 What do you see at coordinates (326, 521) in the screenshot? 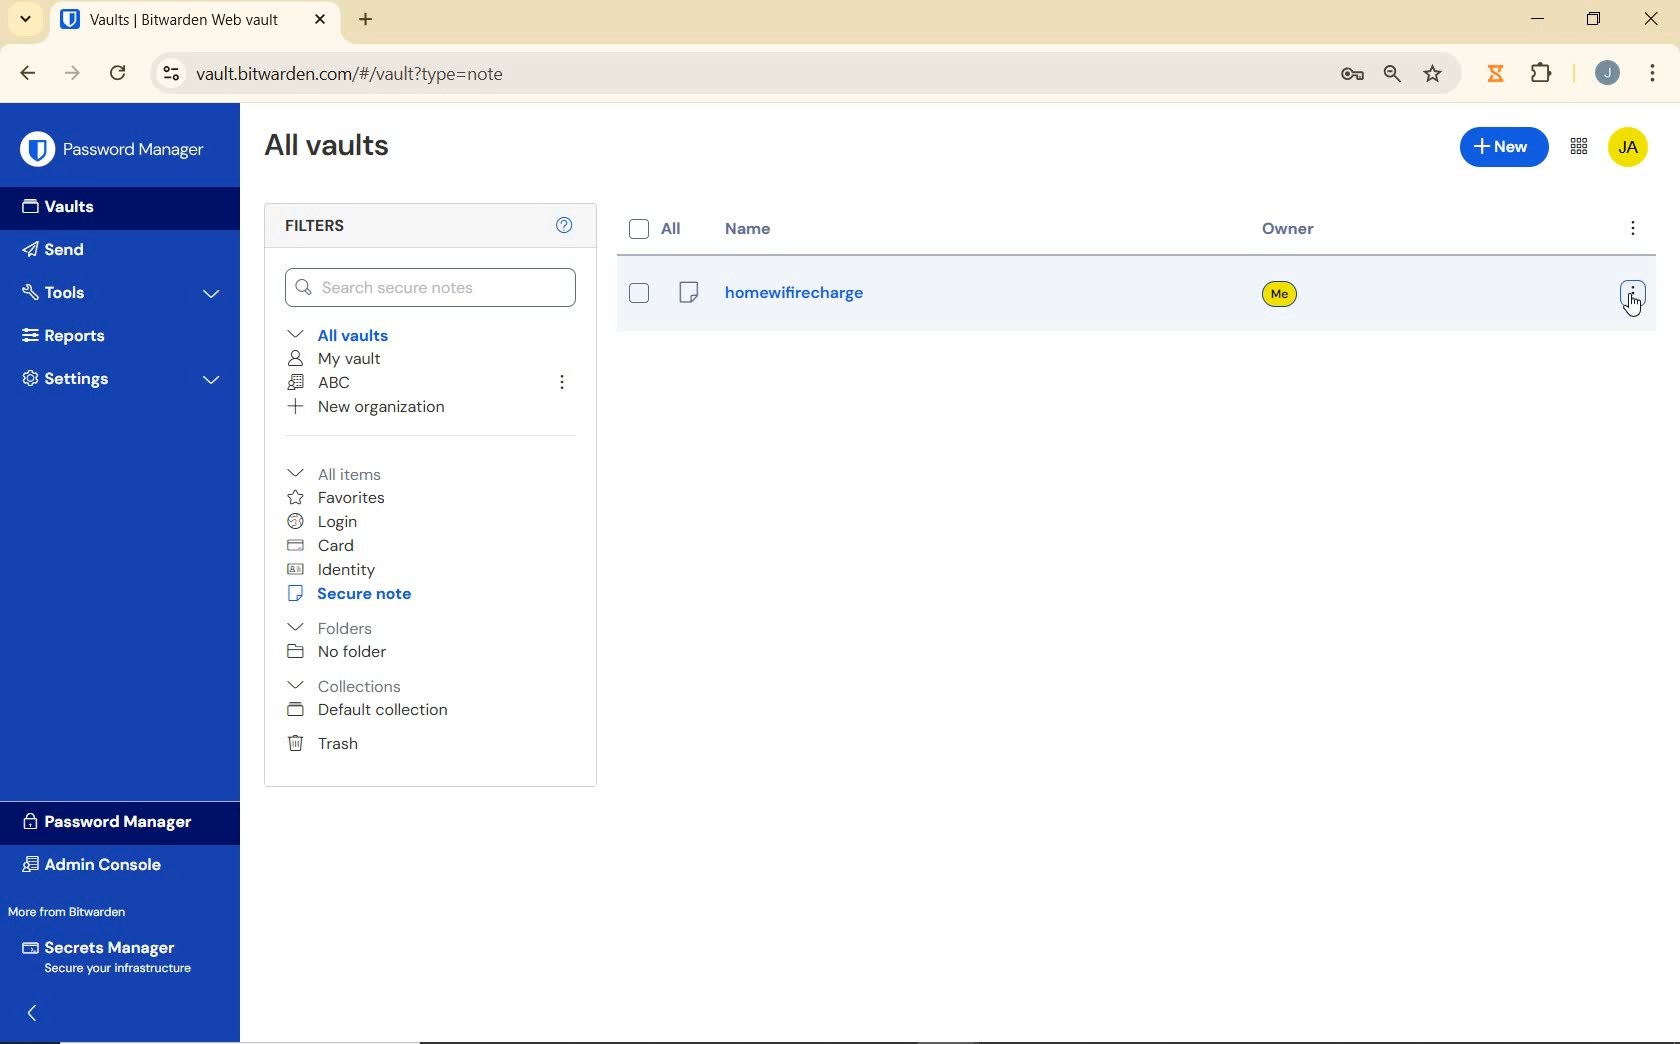
I see `login` at bounding box center [326, 521].